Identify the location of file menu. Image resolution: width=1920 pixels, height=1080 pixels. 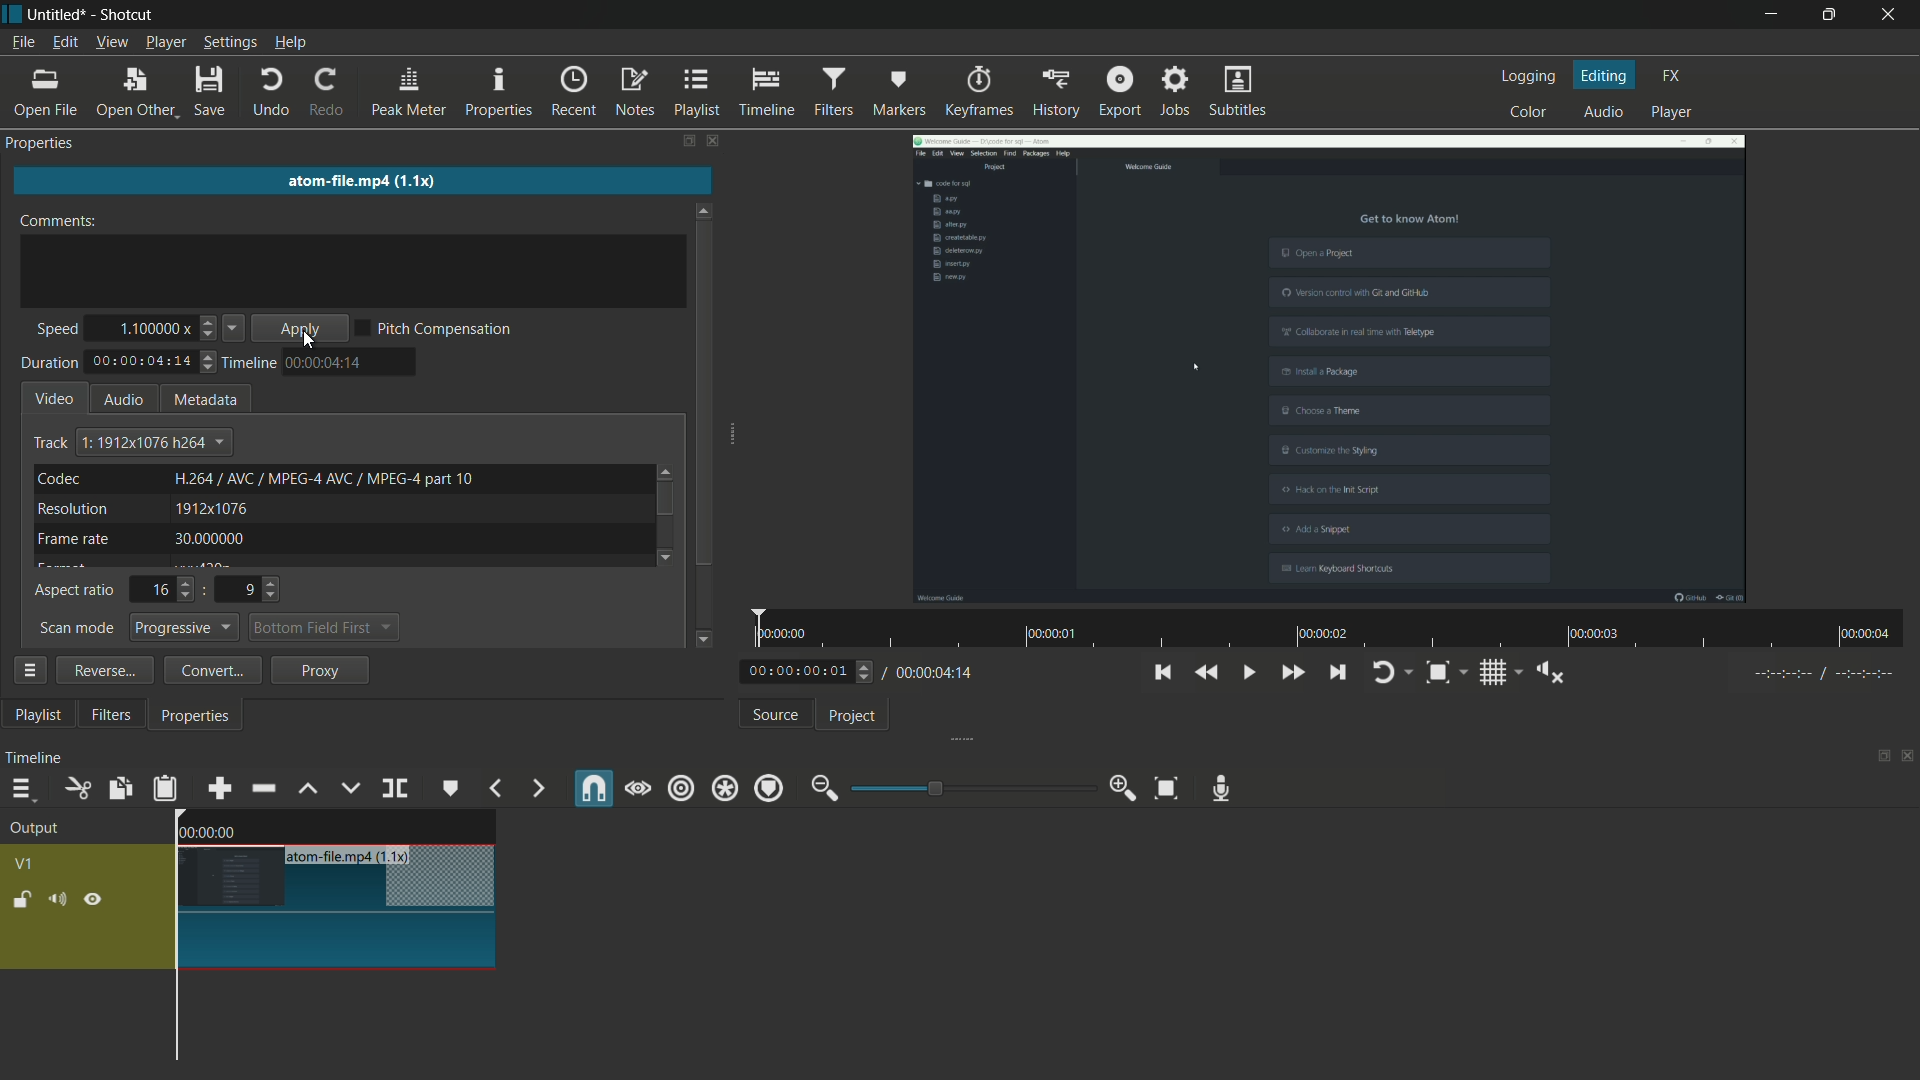
(24, 42).